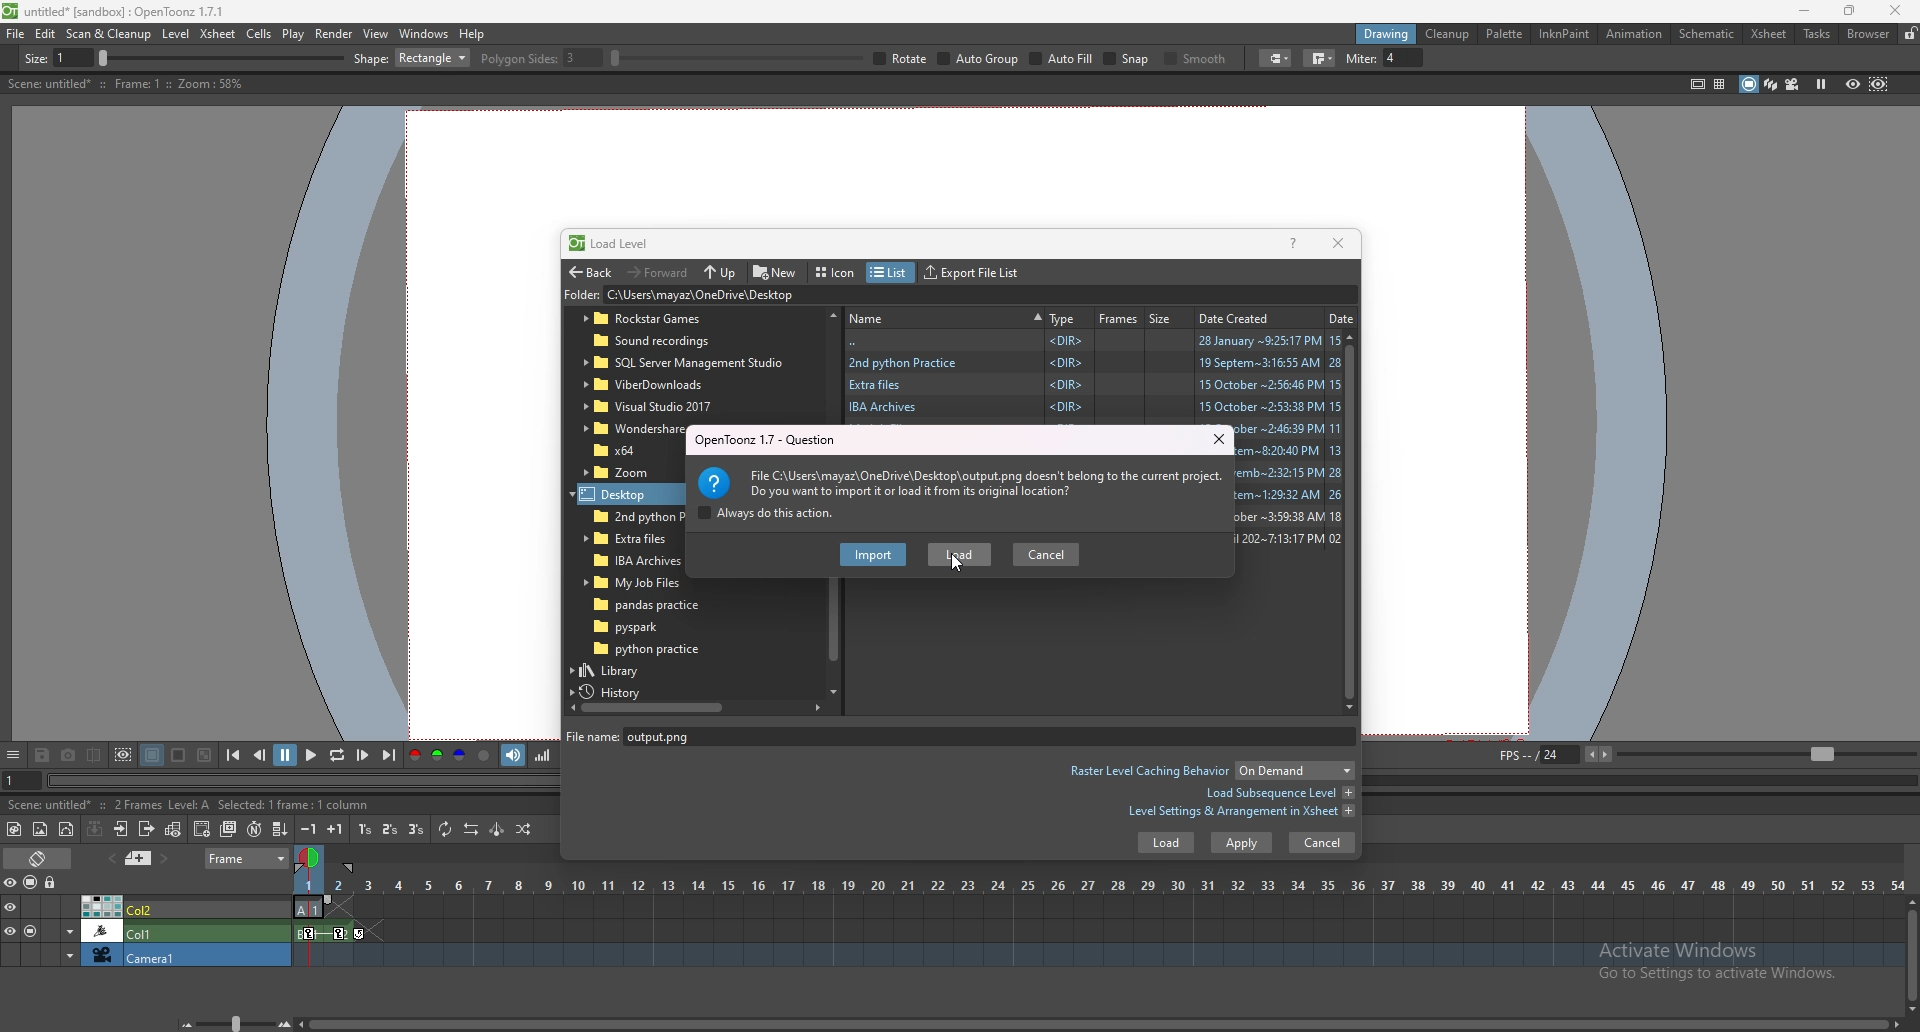 This screenshot has height=1032, width=1920. Describe the element at coordinates (645, 626) in the screenshot. I see `folder` at that location.